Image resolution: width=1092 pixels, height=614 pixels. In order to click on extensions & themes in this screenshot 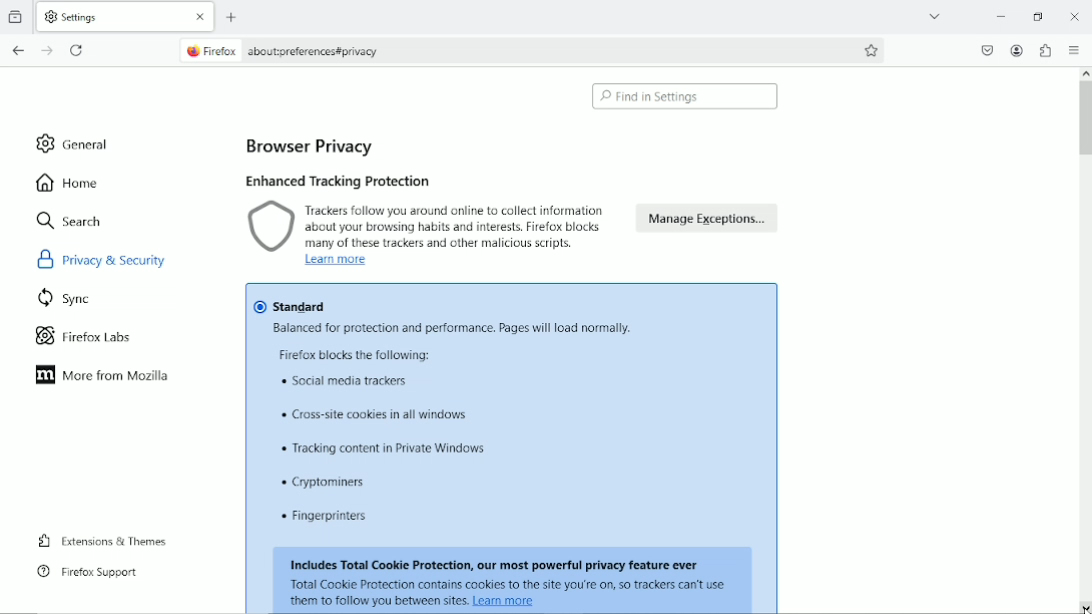, I will do `click(100, 541)`.